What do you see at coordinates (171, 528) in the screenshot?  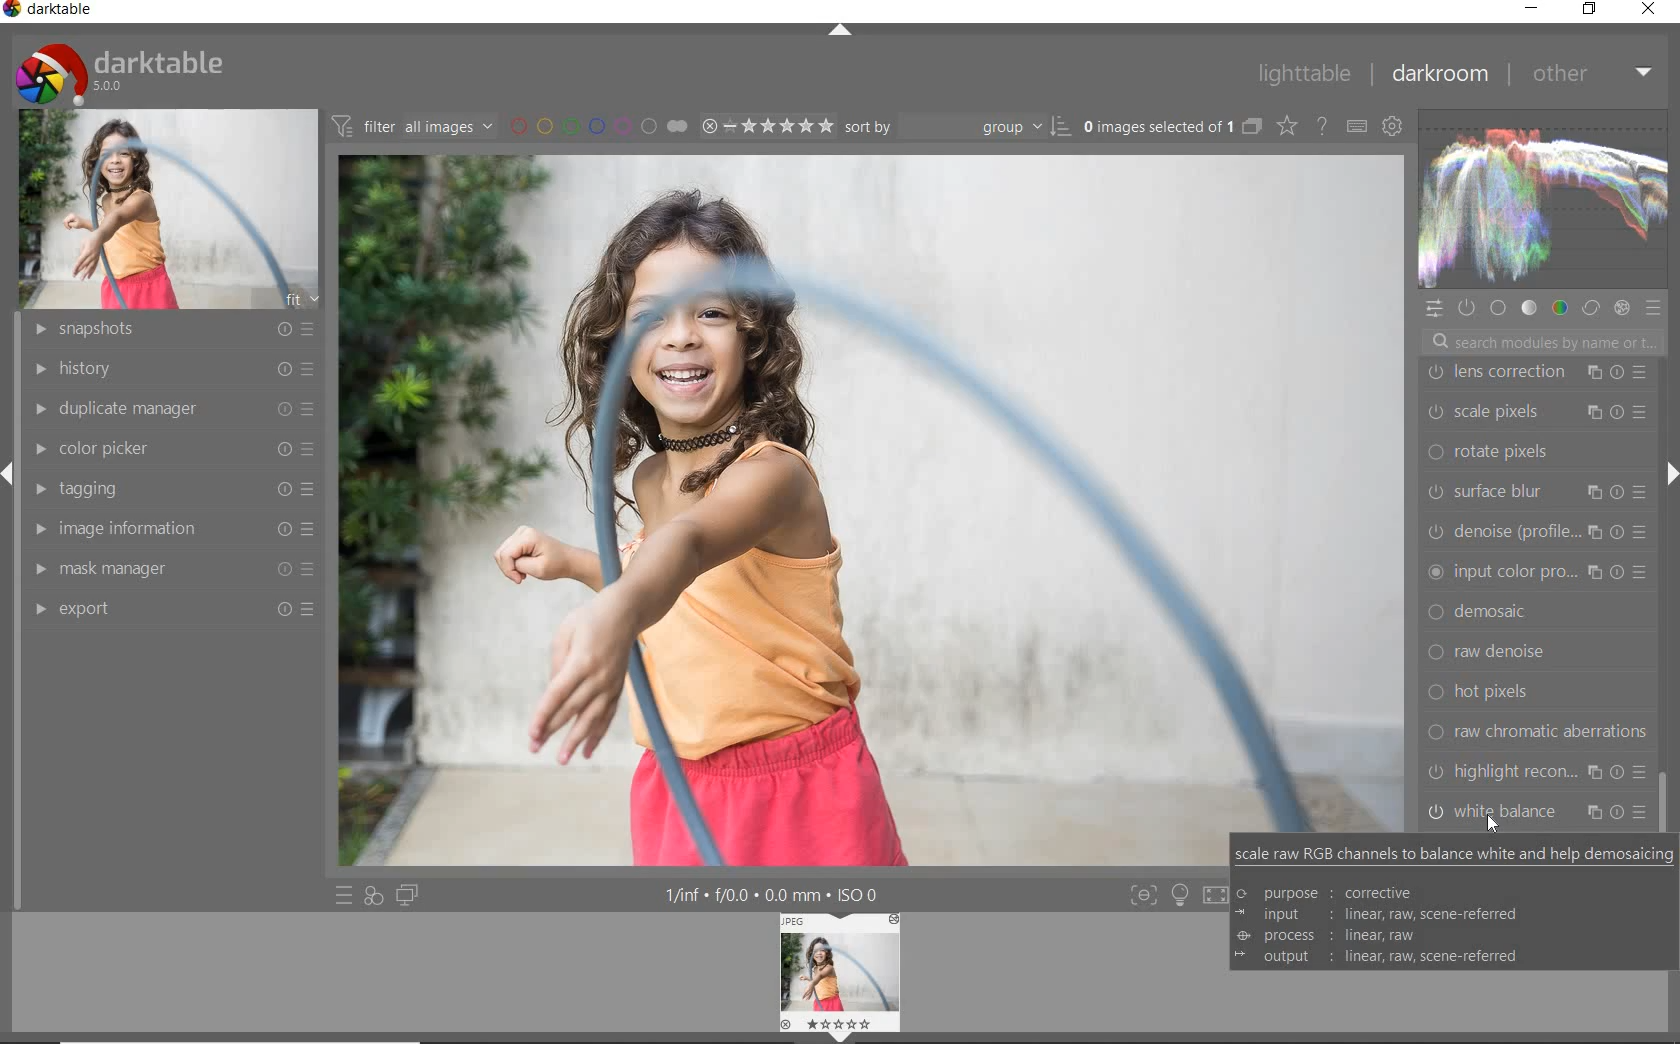 I see `image information` at bounding box center [171, 528].